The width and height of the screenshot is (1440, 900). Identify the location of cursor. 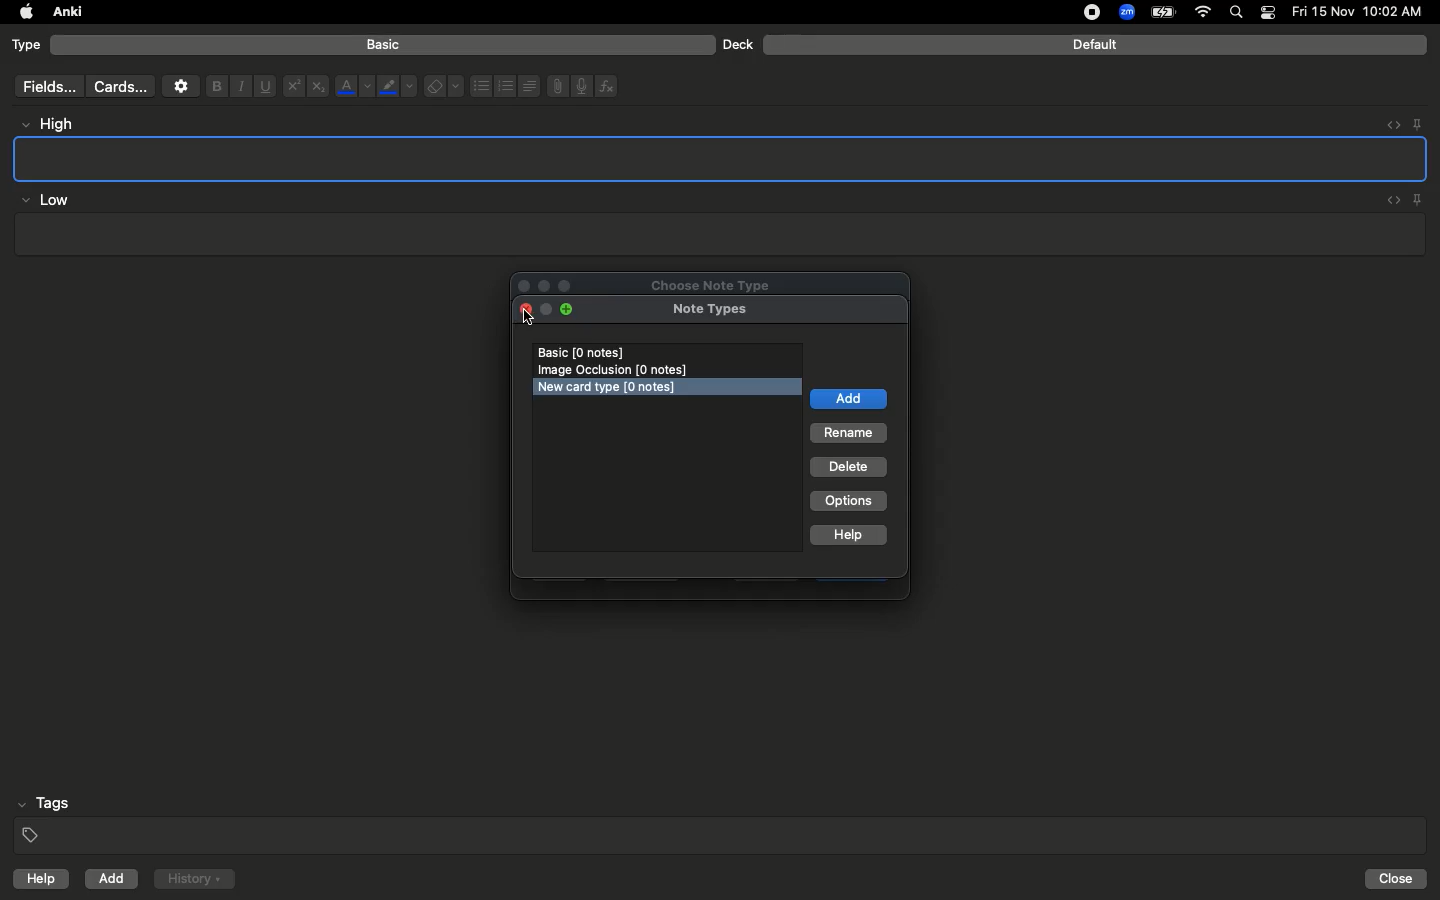
(530, 318).